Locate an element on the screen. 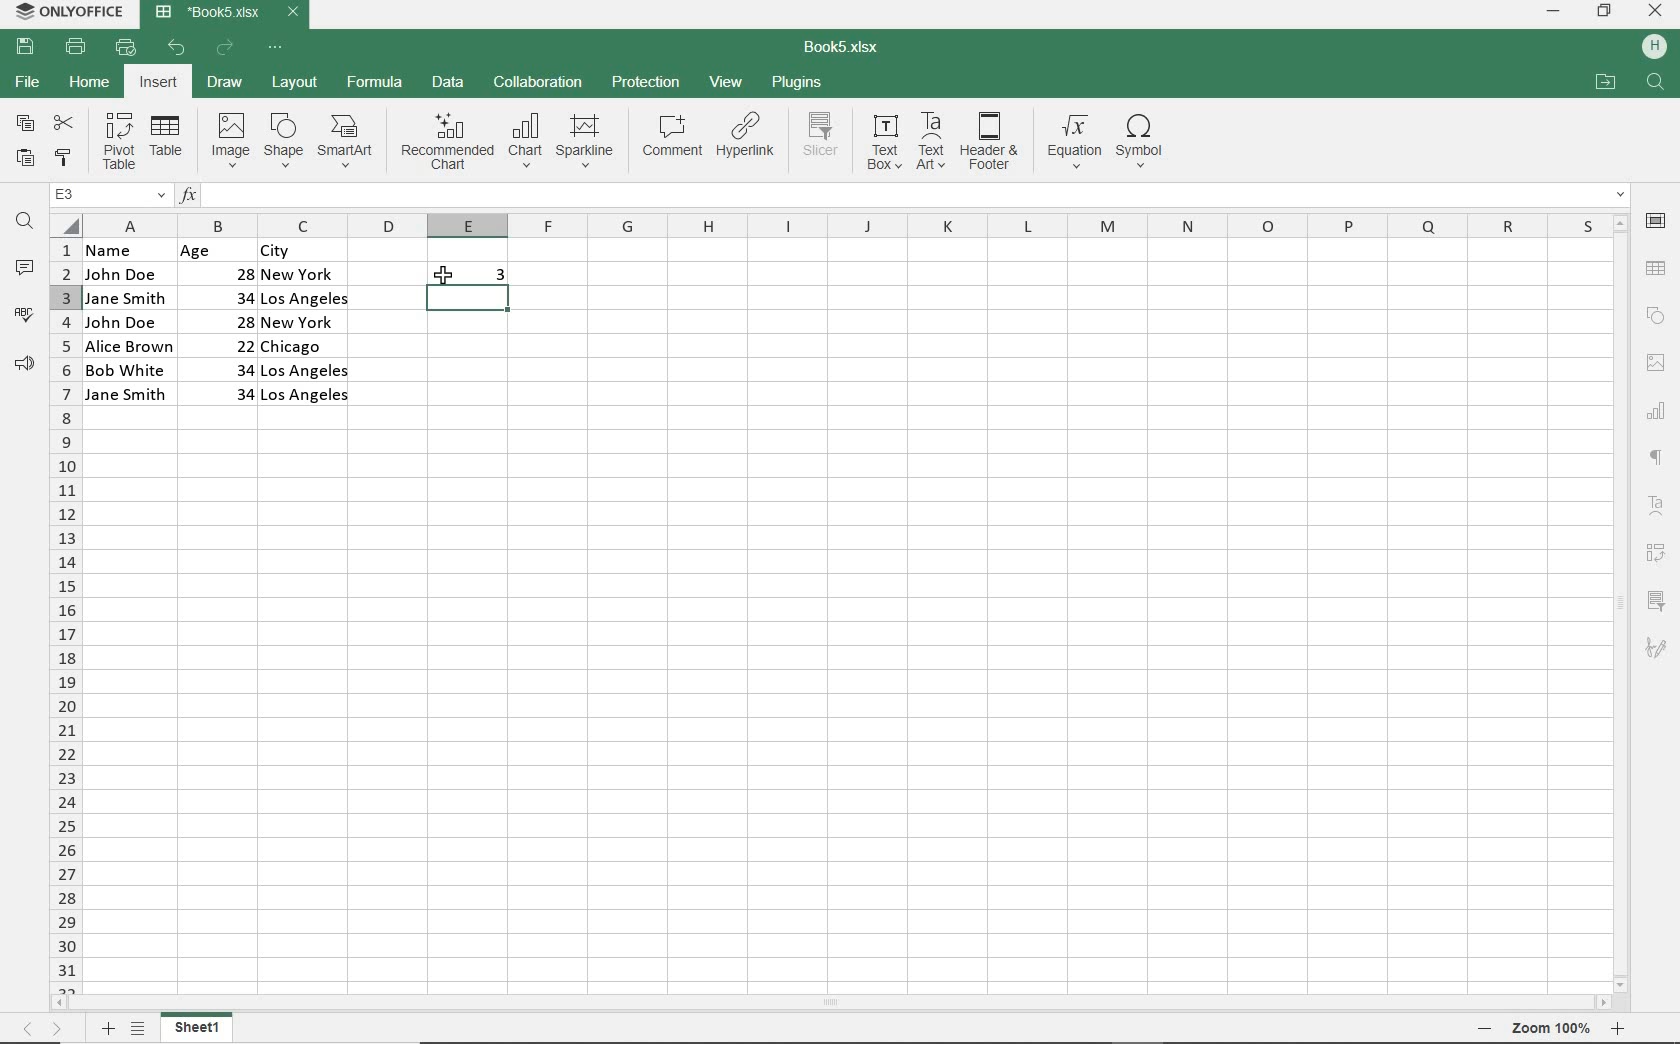  New york is located at coordinates (302, 276).